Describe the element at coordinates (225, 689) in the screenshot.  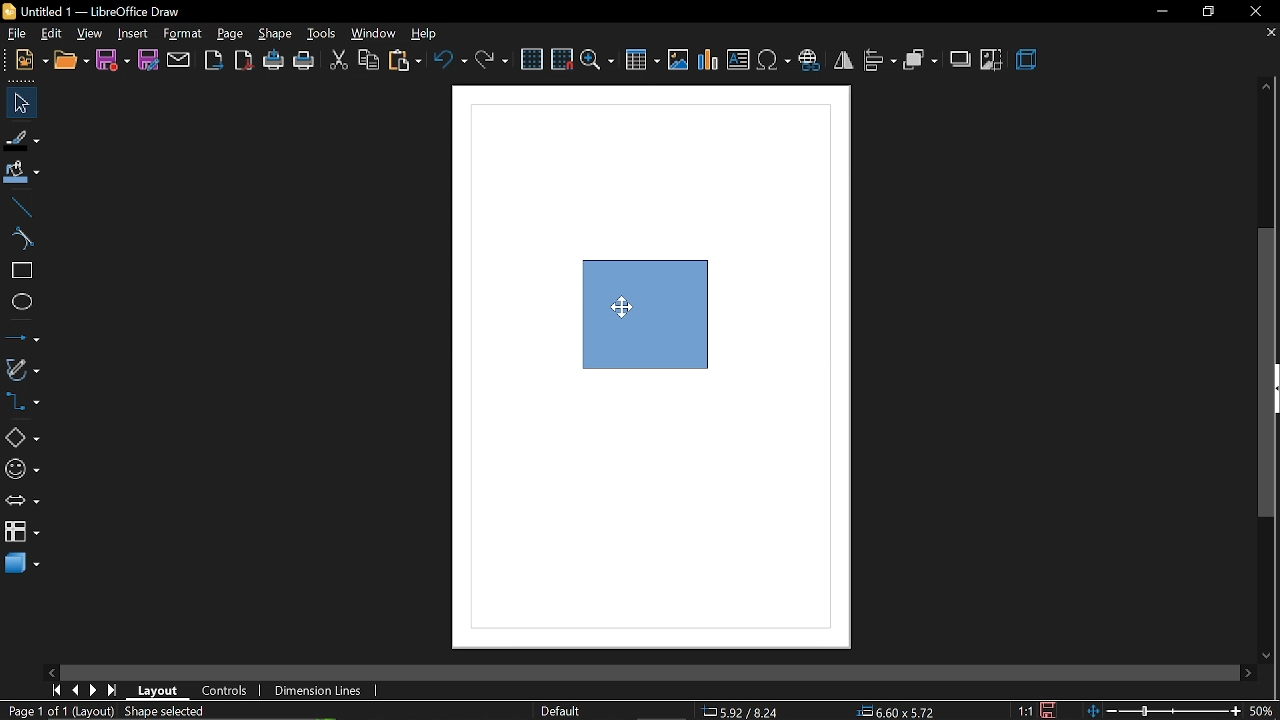
I see `controls` at that location.